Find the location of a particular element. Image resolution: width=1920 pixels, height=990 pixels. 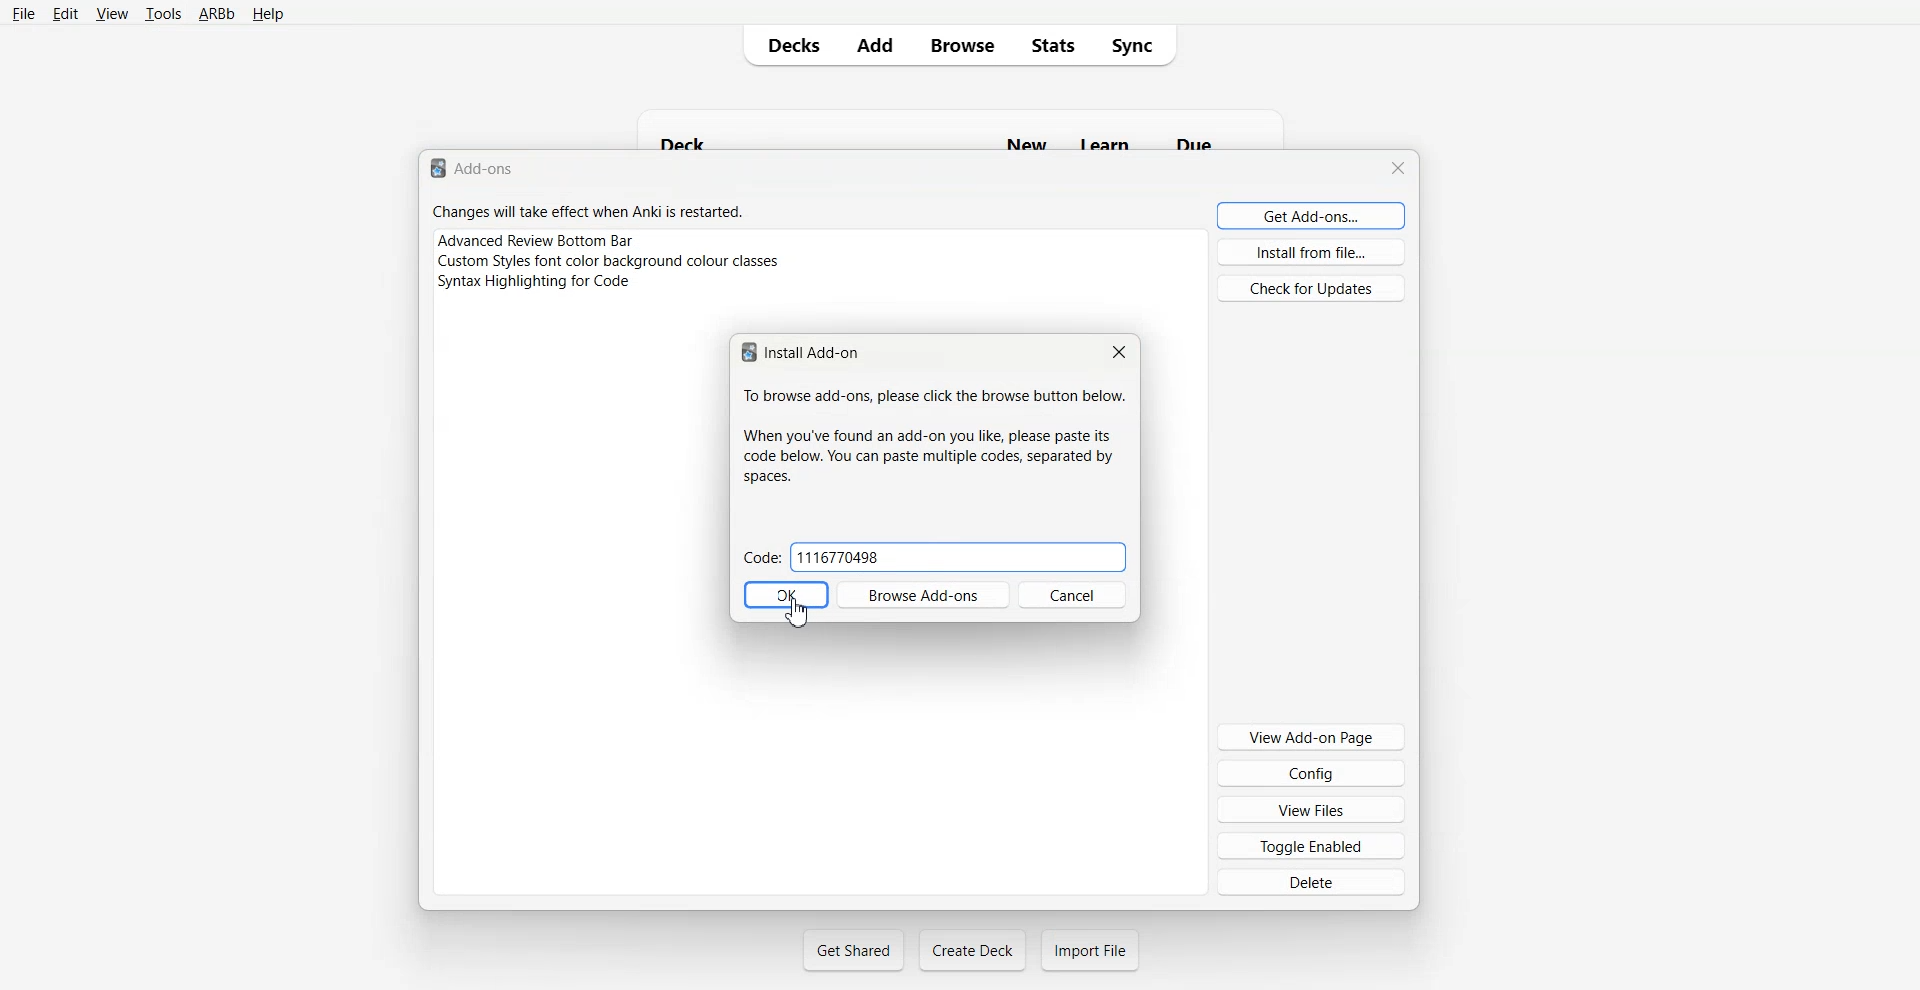

Close is located at coordinates (1119, 351).